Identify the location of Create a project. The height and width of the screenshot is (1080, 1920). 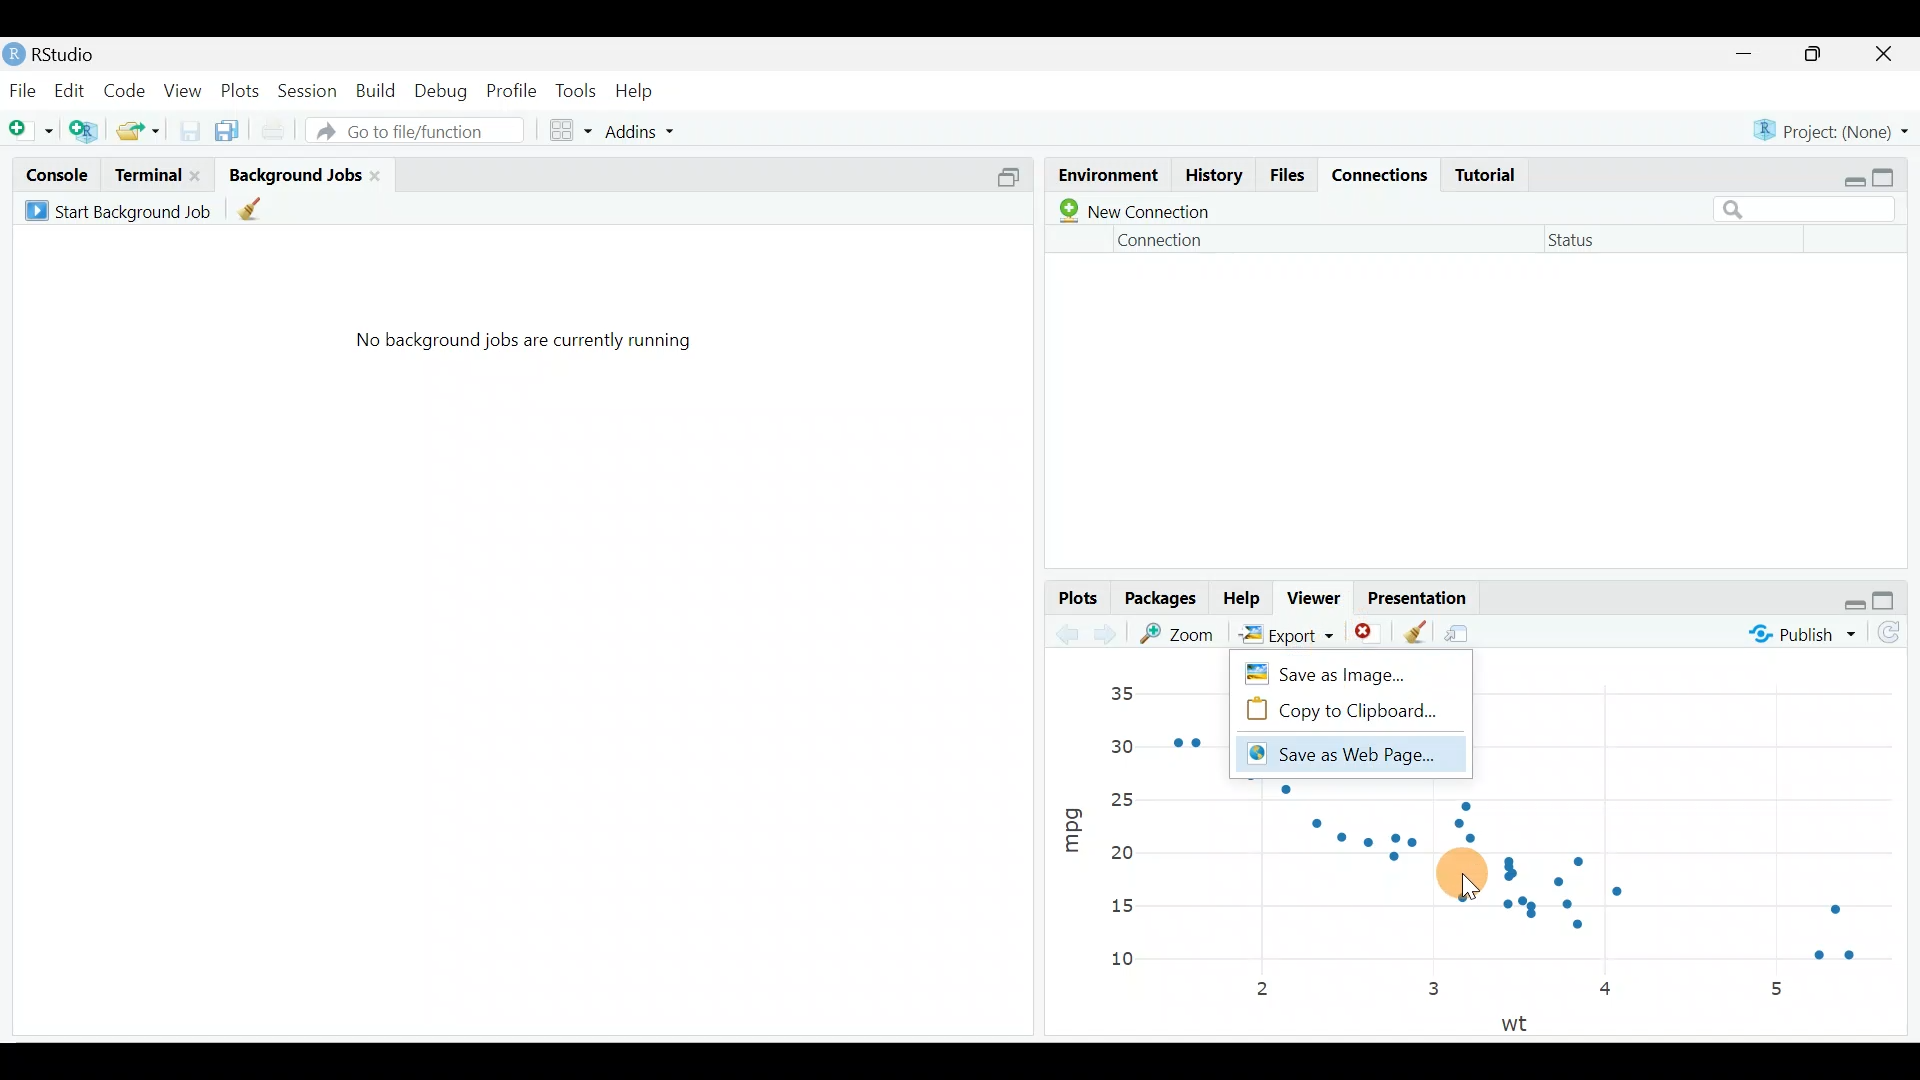
(85, 127).